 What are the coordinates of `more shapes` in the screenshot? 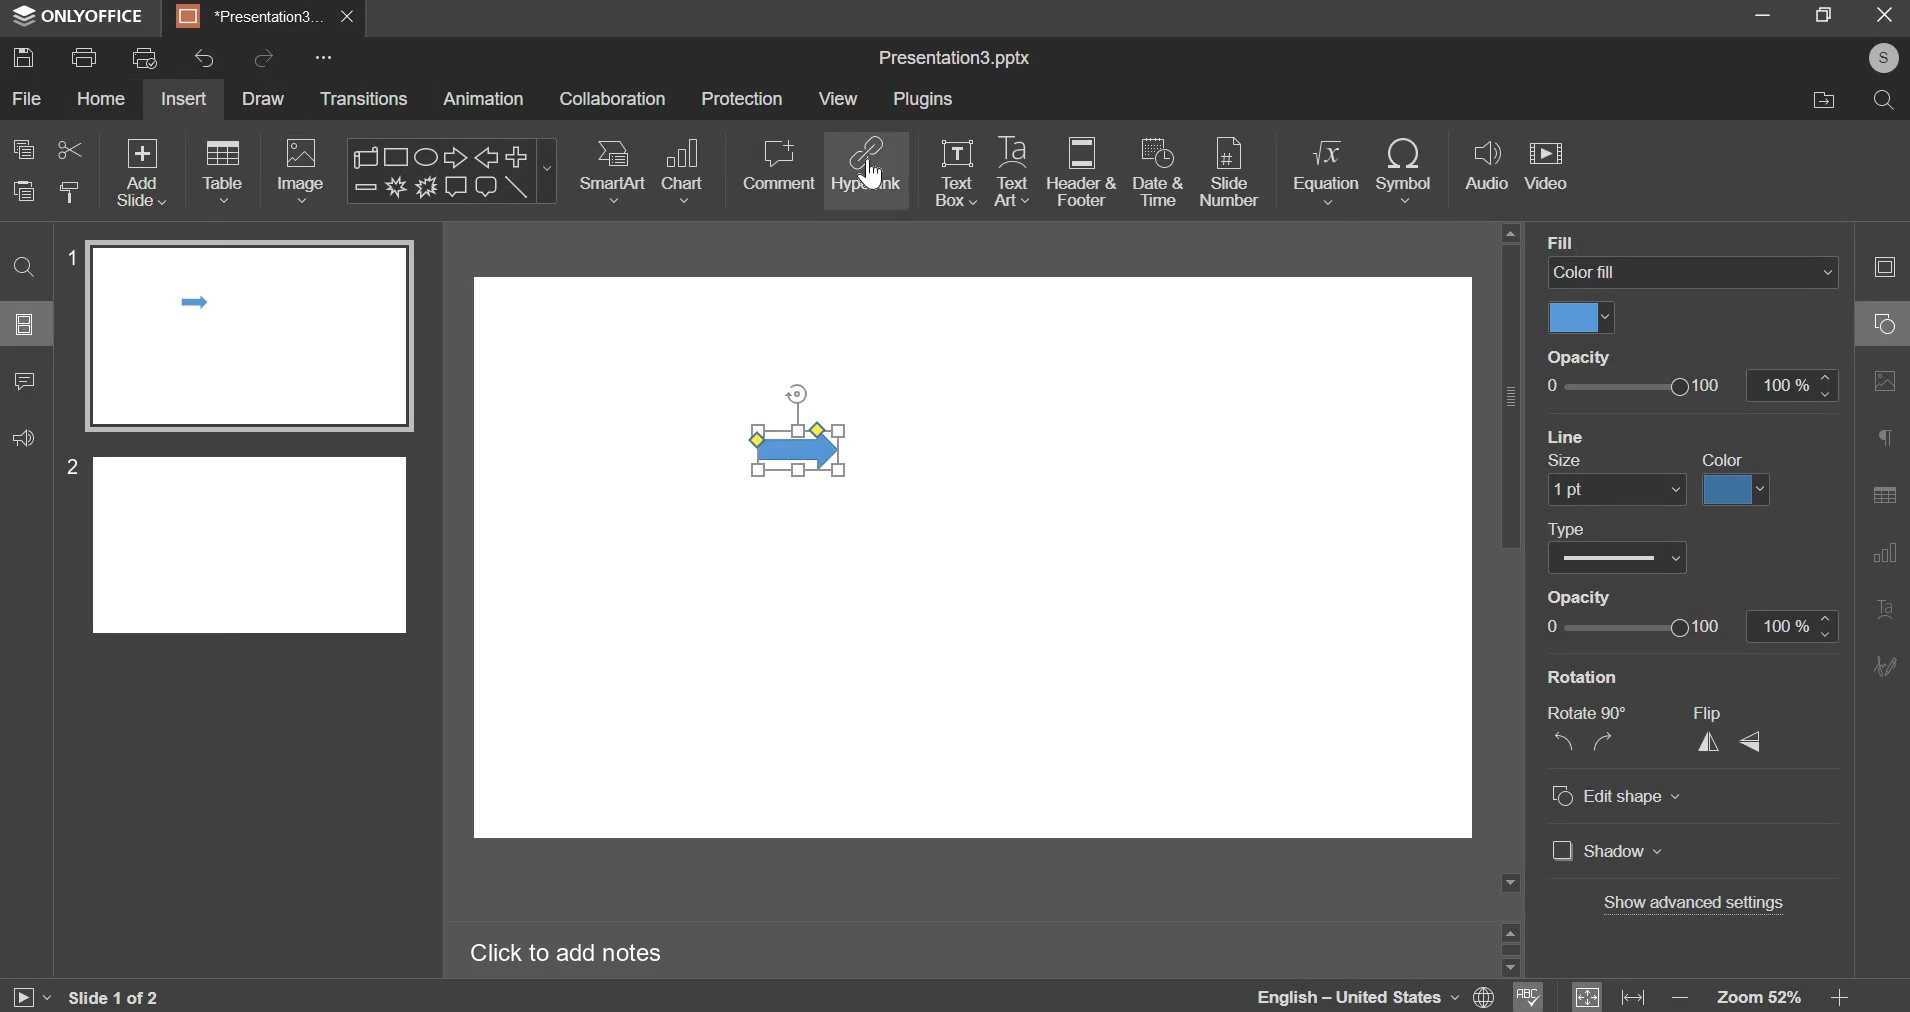 It's located at (549, 174).